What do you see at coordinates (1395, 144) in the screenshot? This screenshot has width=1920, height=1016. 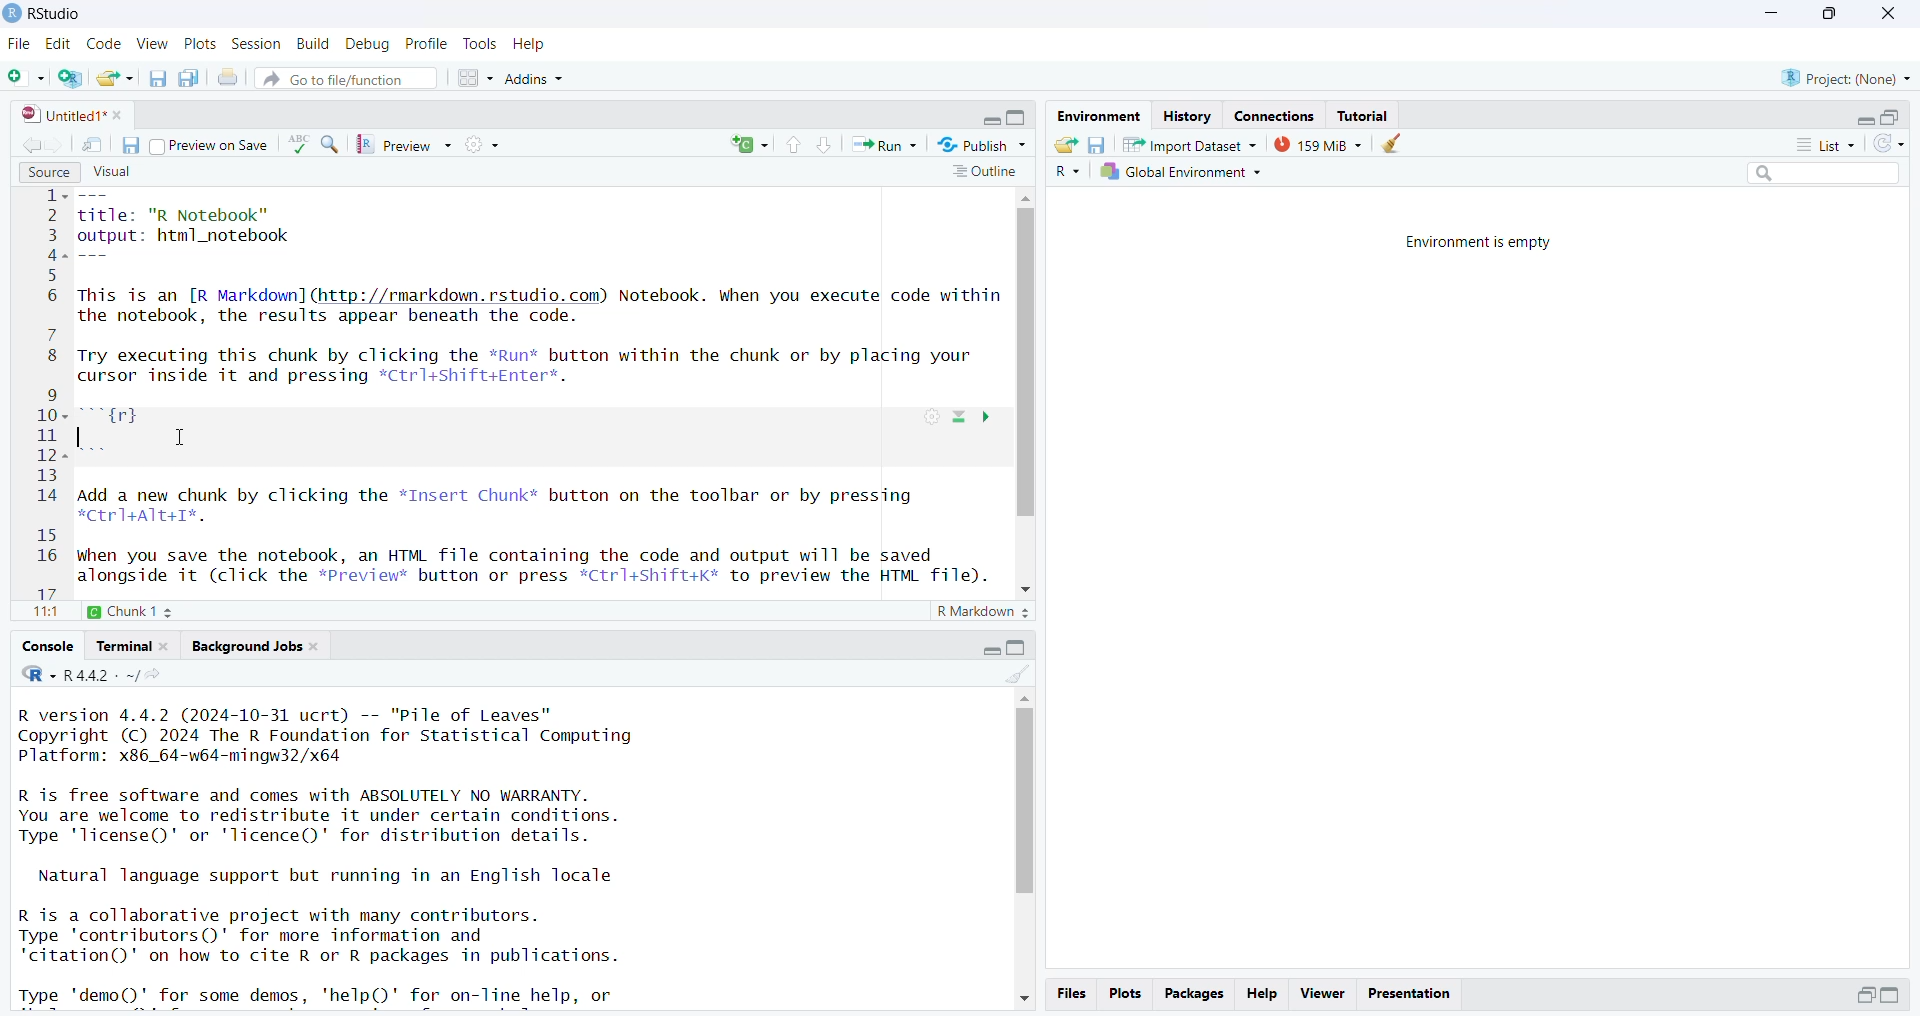 I see `clear object from the workspace` at bounding box center [1395, 144].